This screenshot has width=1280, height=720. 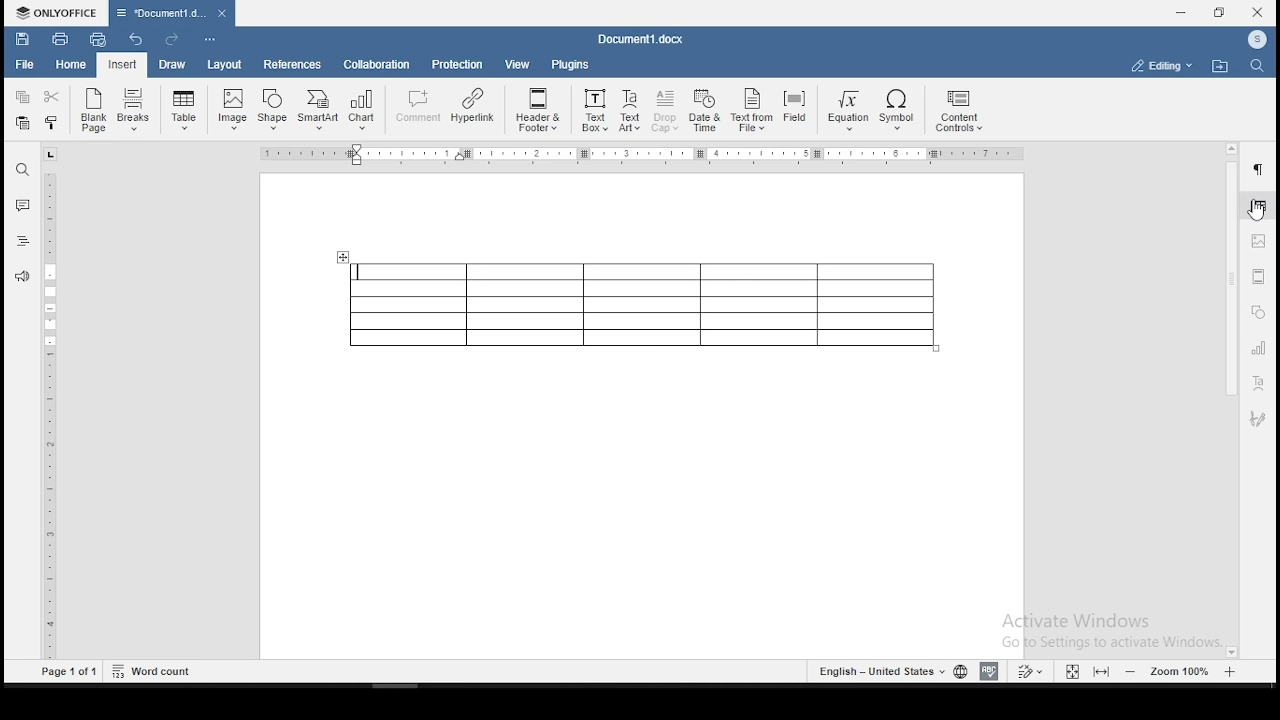 I want to click on zoom level, so click(x=1181, y=671).